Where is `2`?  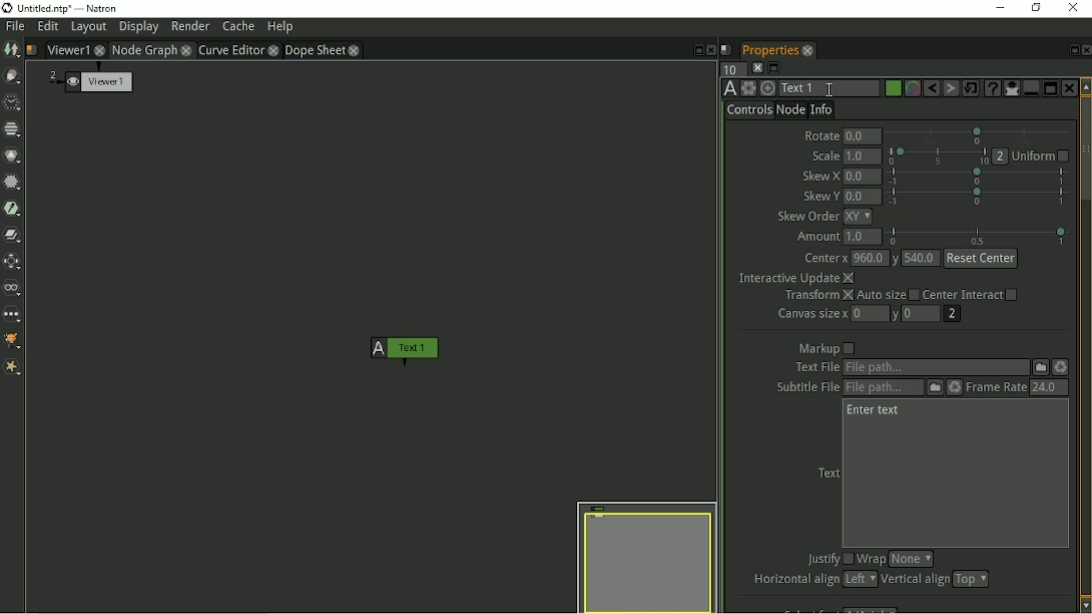 2 is located at coordinates (52, 75).